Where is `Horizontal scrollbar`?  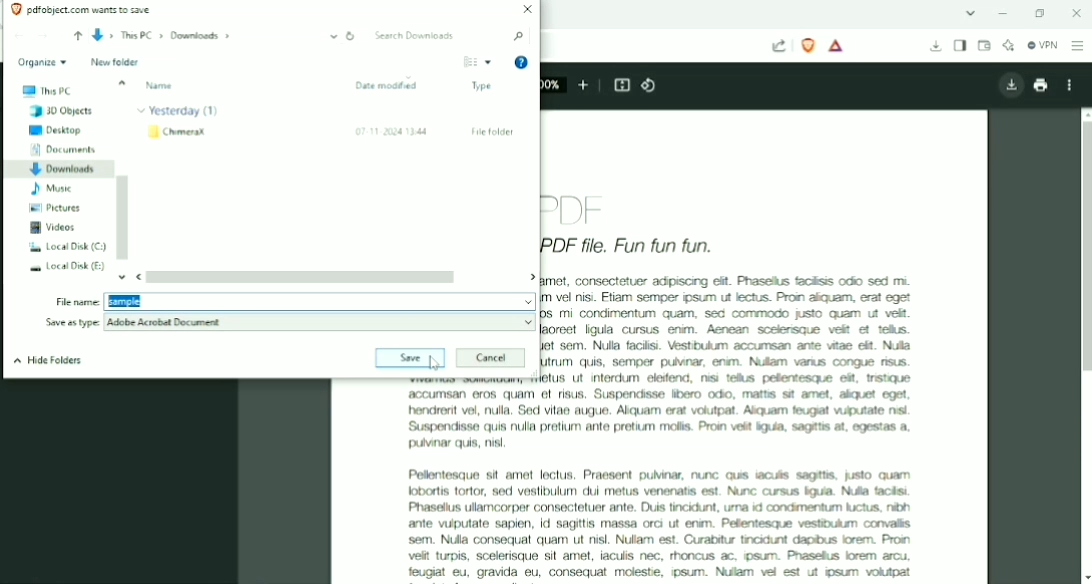
Horizontal scrollbar is located at coordinates (303, 278).